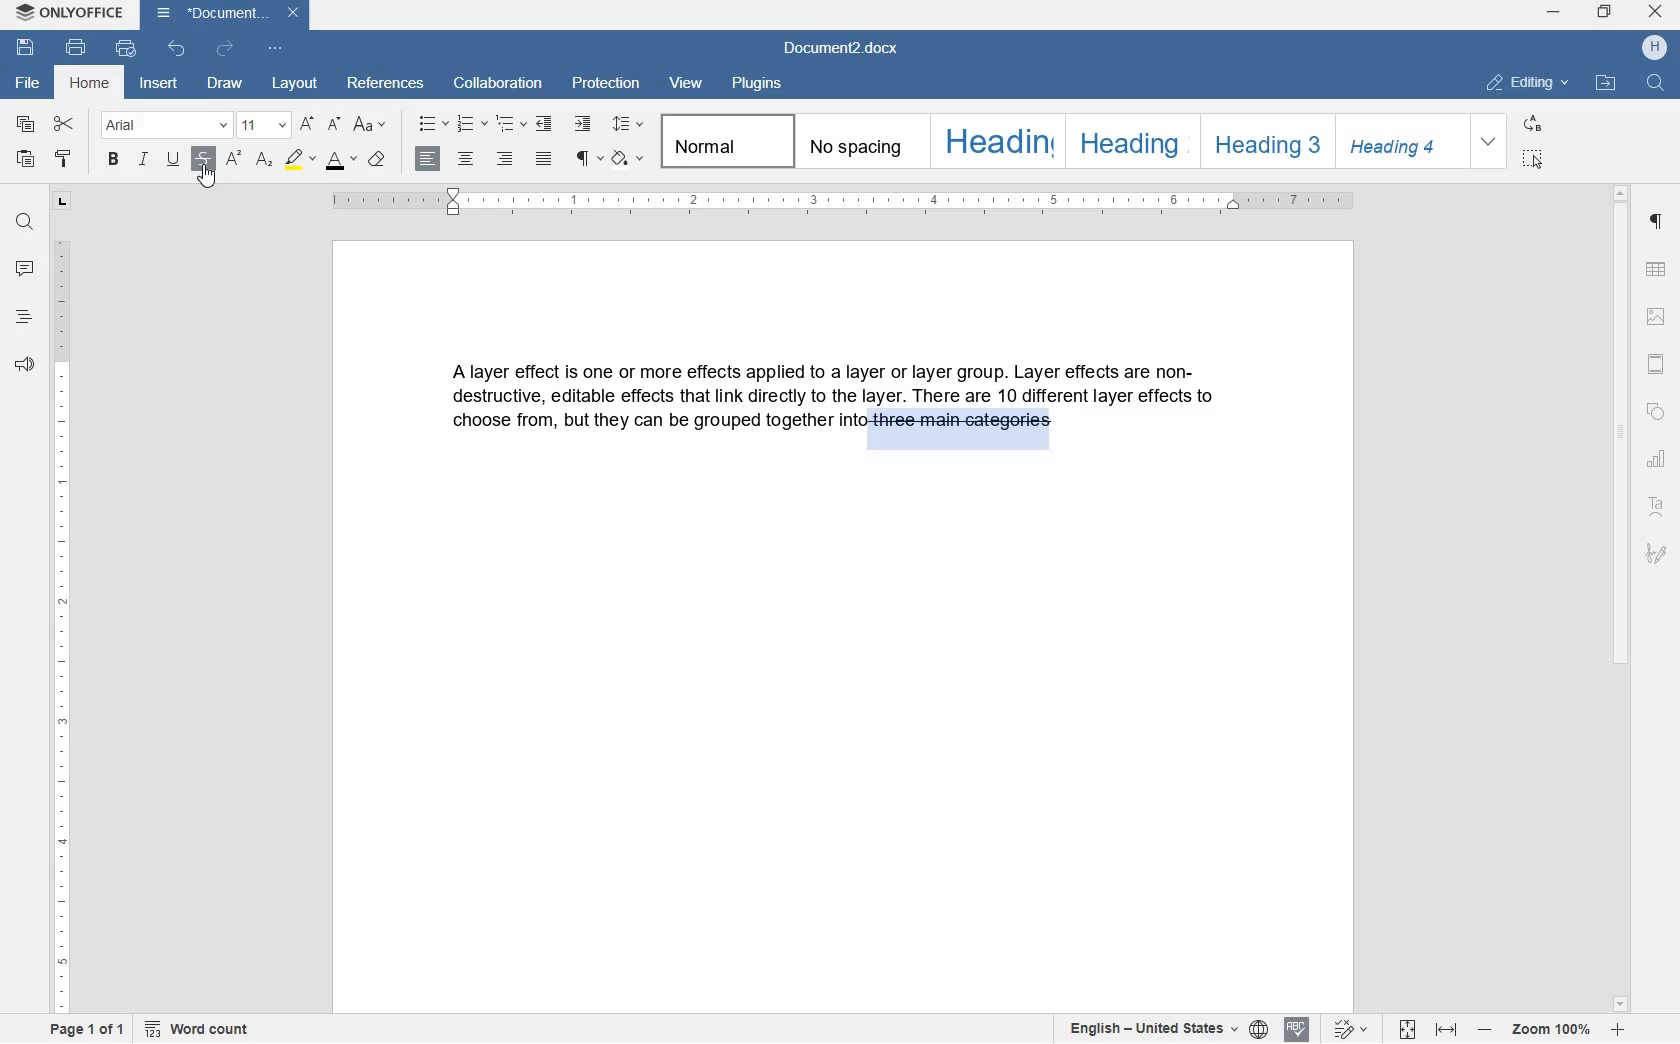 Image resolution: width=1680 pixels, height=1044 pixels. I want to click on restore, so click(1603, 13).